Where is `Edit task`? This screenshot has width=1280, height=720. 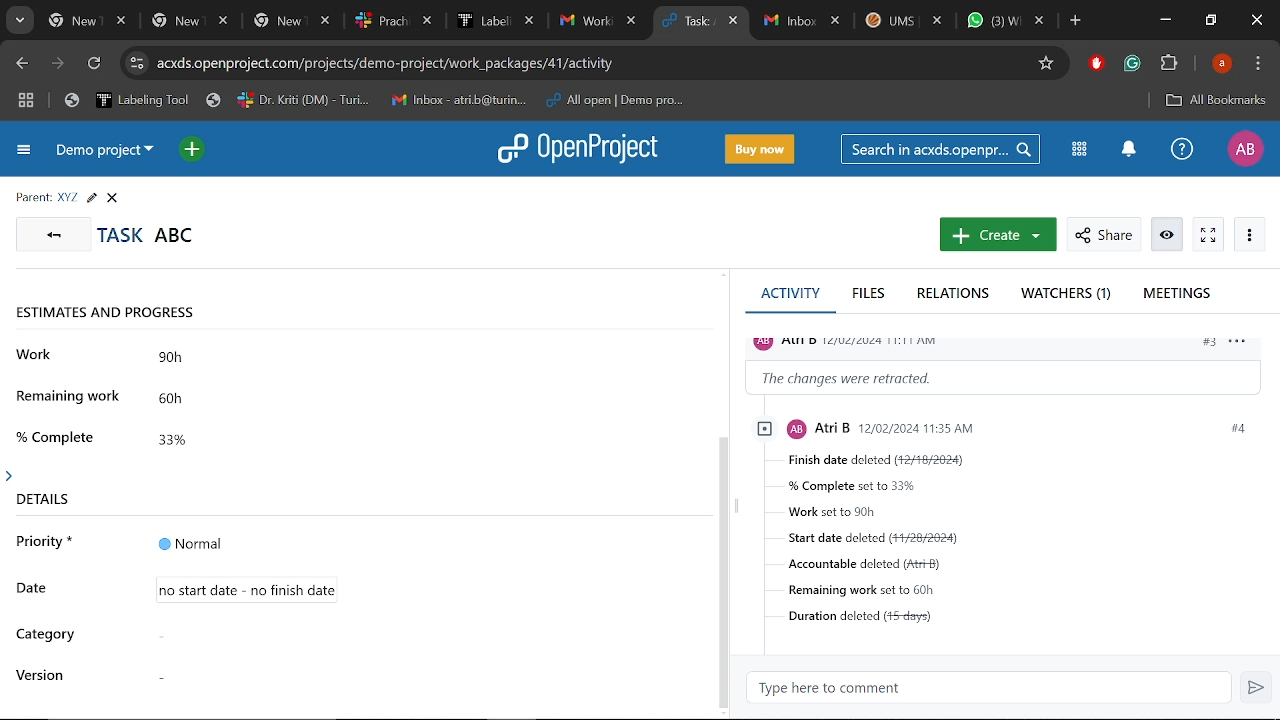
Edit task is located at coordinates (91, 198).